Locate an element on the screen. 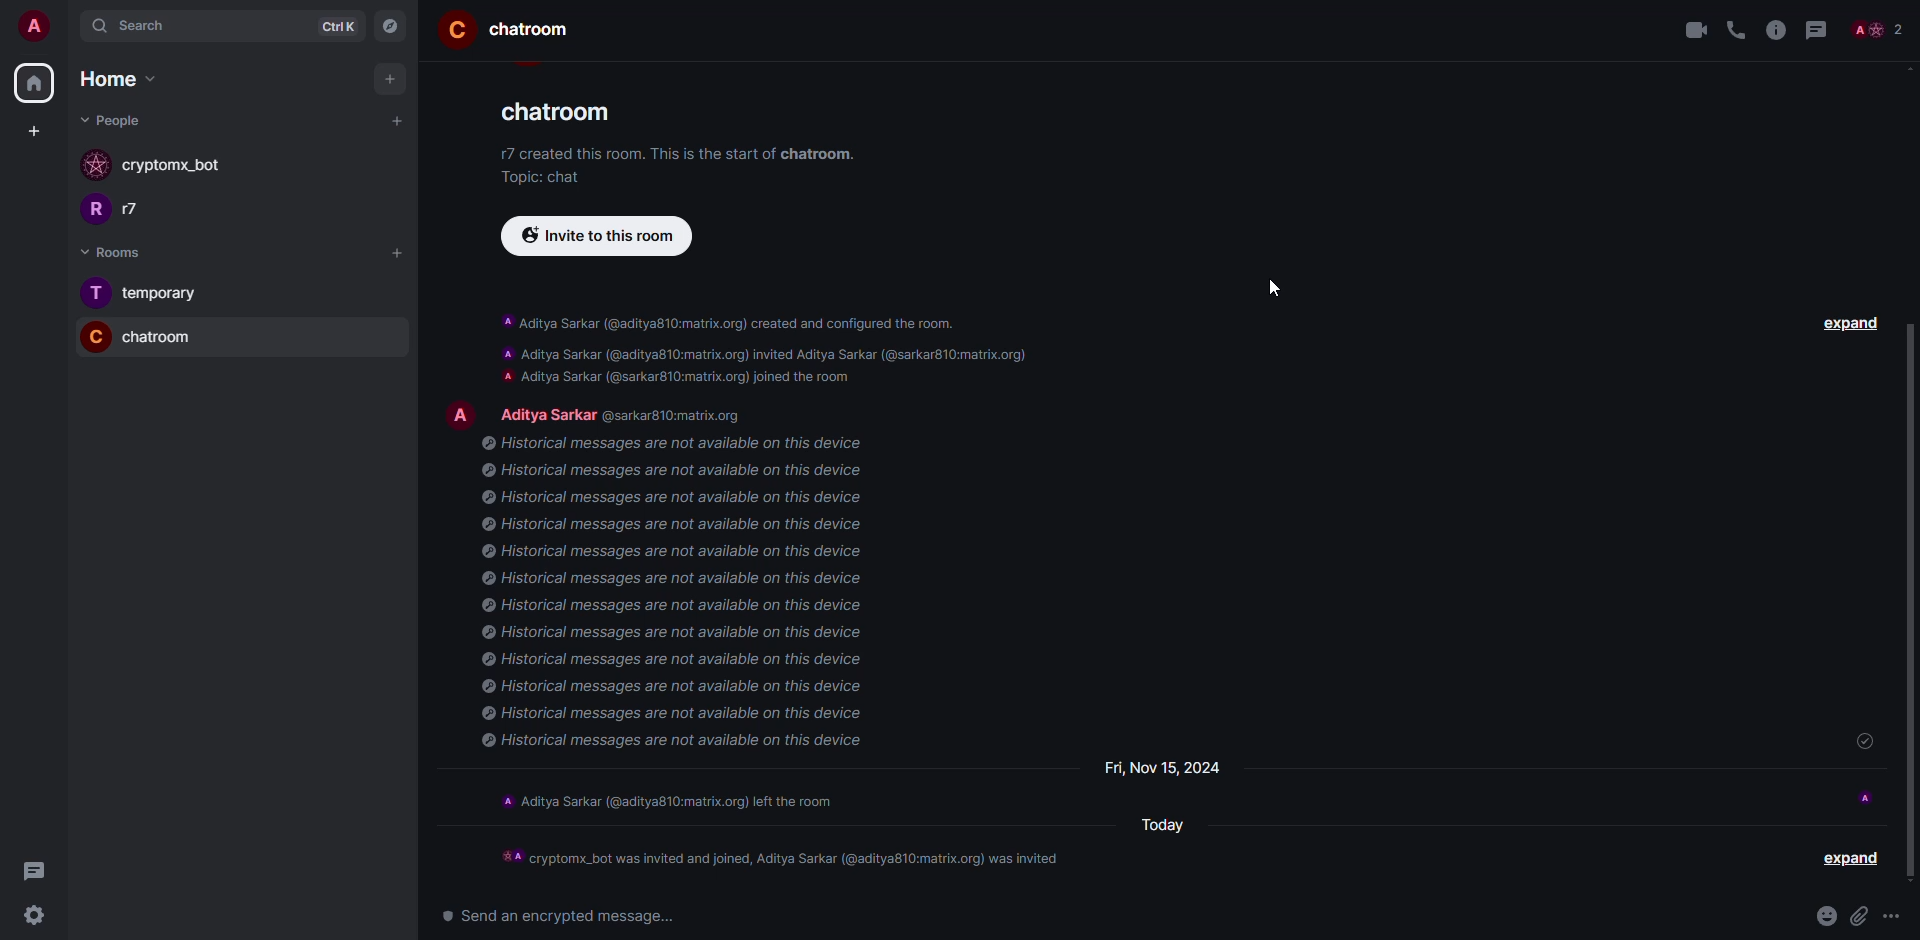 The height and width of the screenshot is (940, 1920). voice call is located at coordinates (1740, 30).